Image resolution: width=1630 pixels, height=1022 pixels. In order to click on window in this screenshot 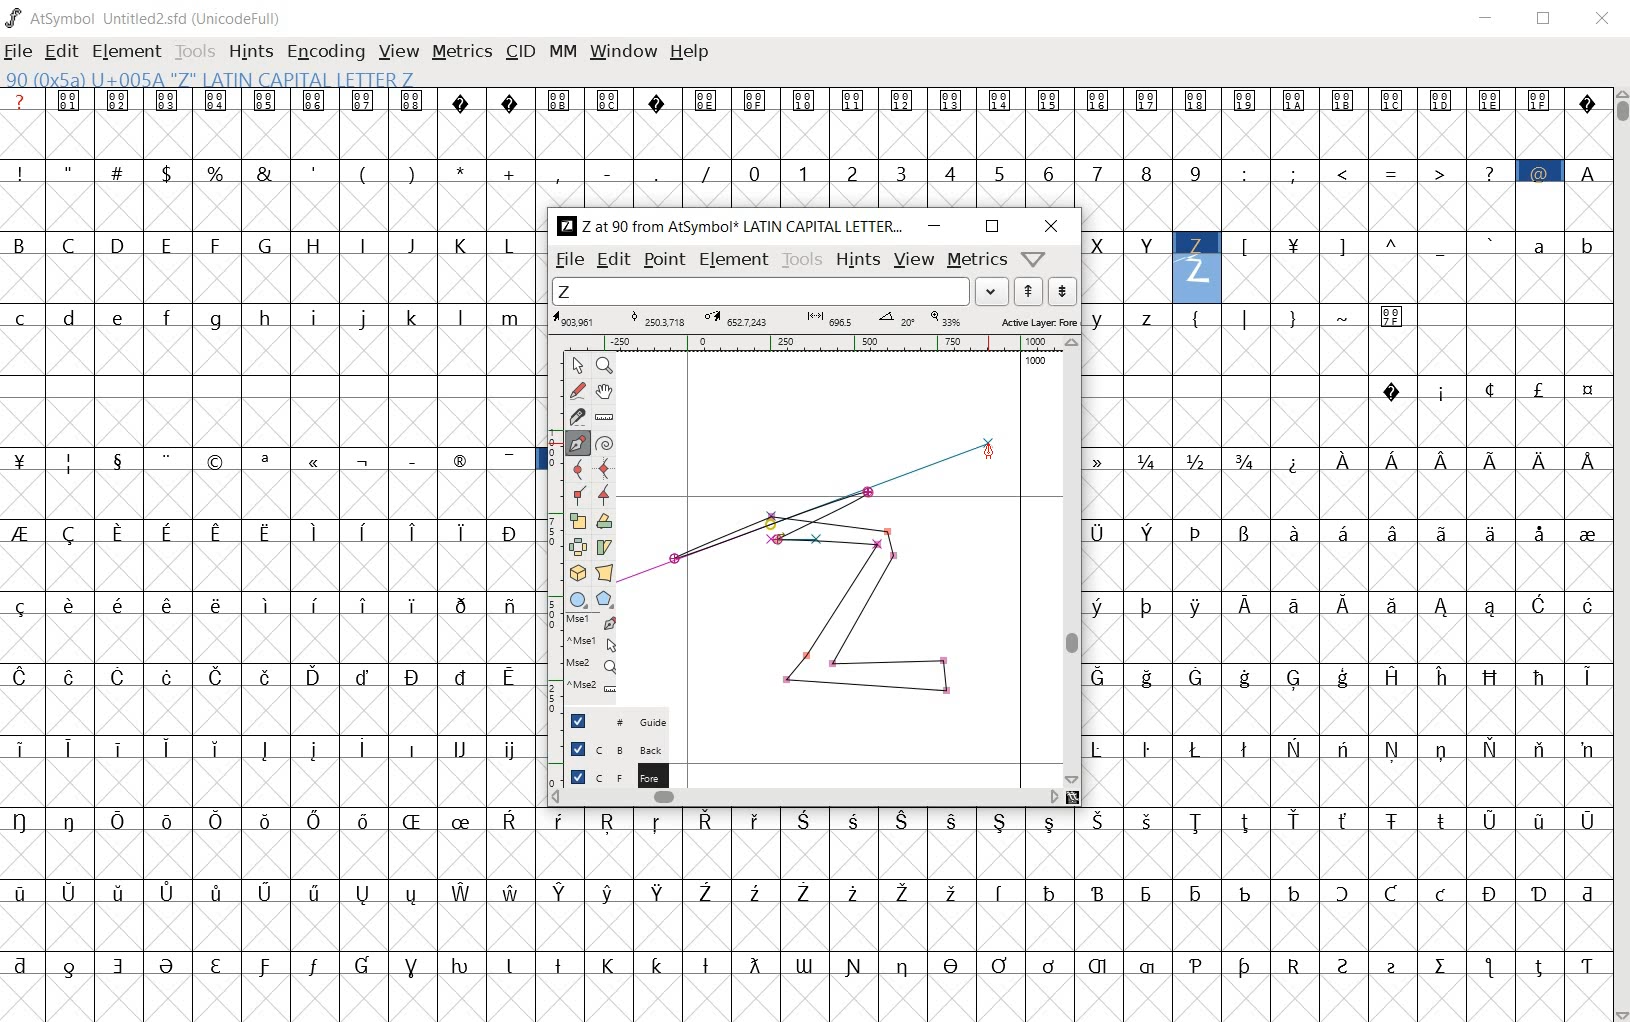, I will do `click(623, 52)`.